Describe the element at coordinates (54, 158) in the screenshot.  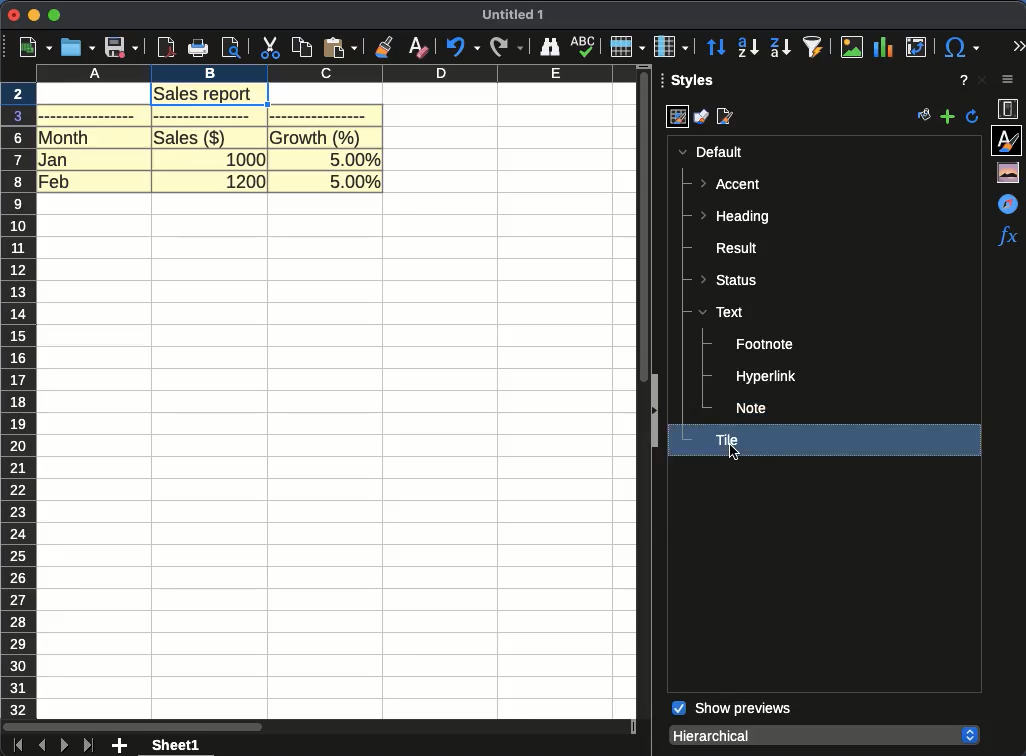
I see `jan` at that location.